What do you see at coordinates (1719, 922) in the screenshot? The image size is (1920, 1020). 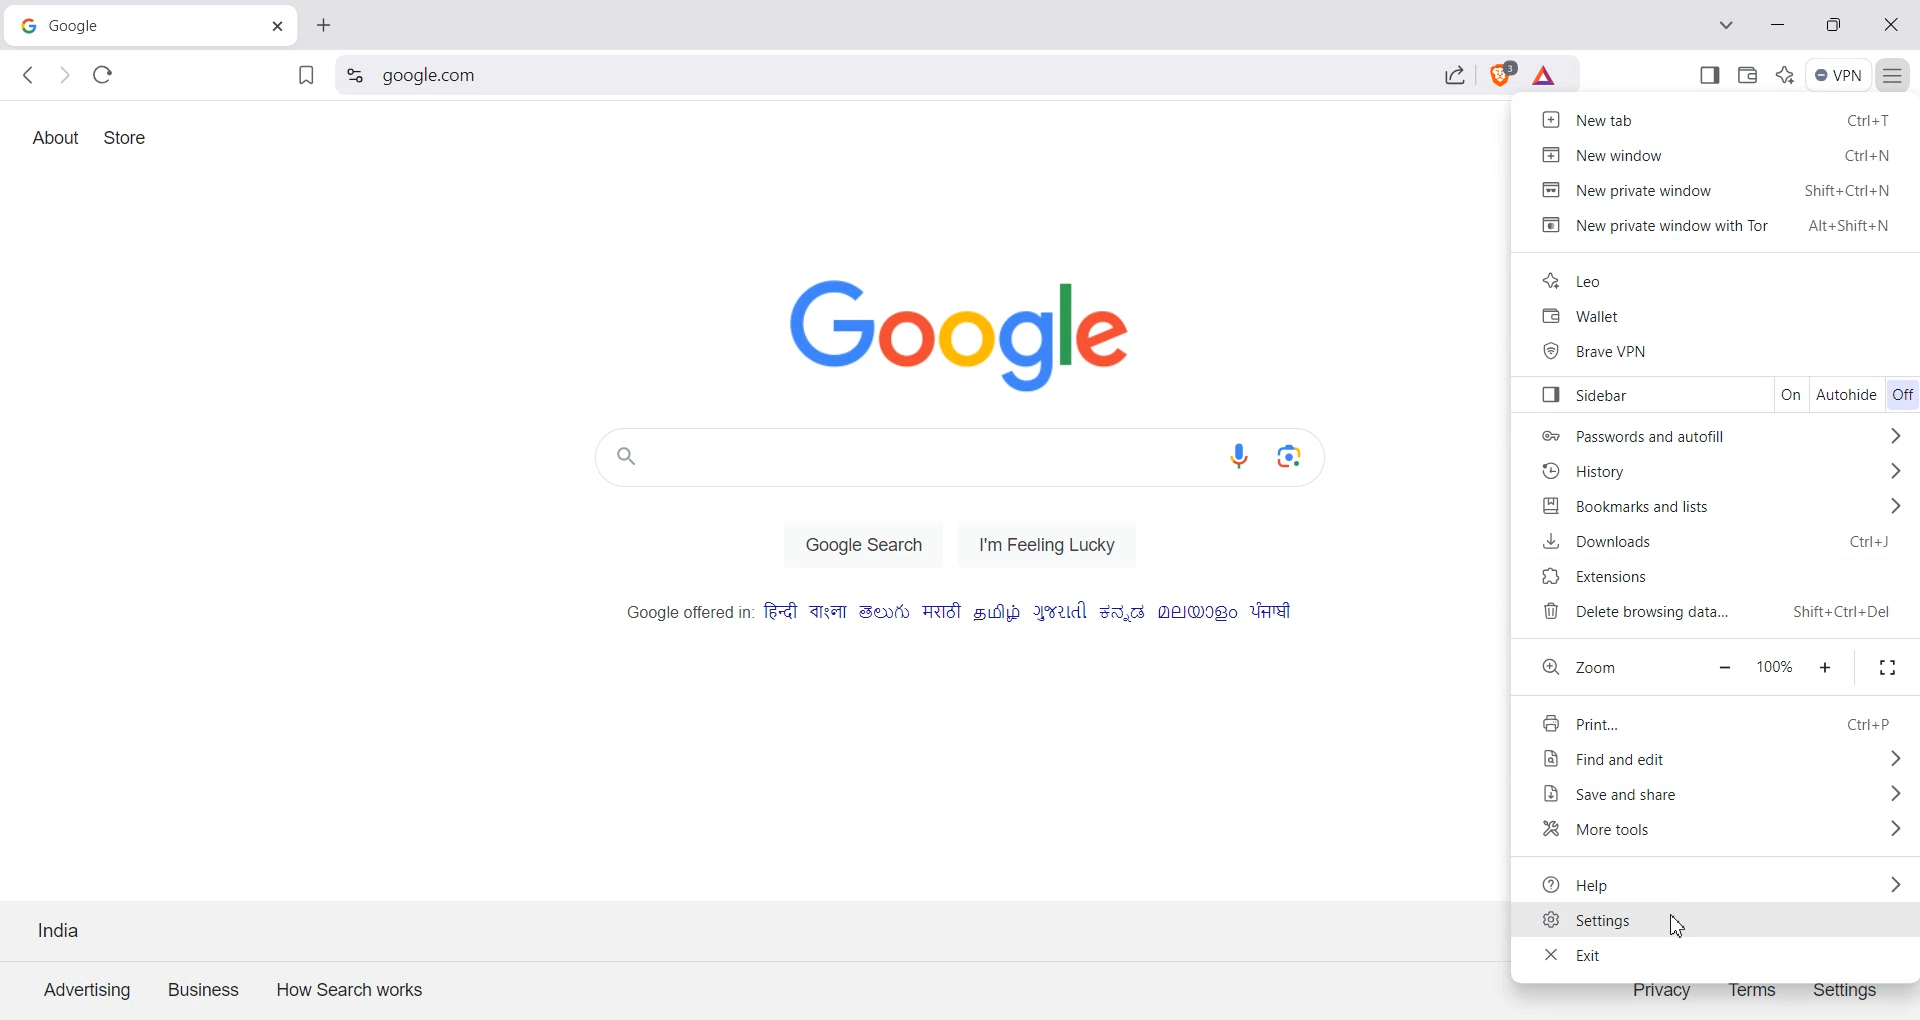 I see `Settings` at bounding box center [1719, 922].